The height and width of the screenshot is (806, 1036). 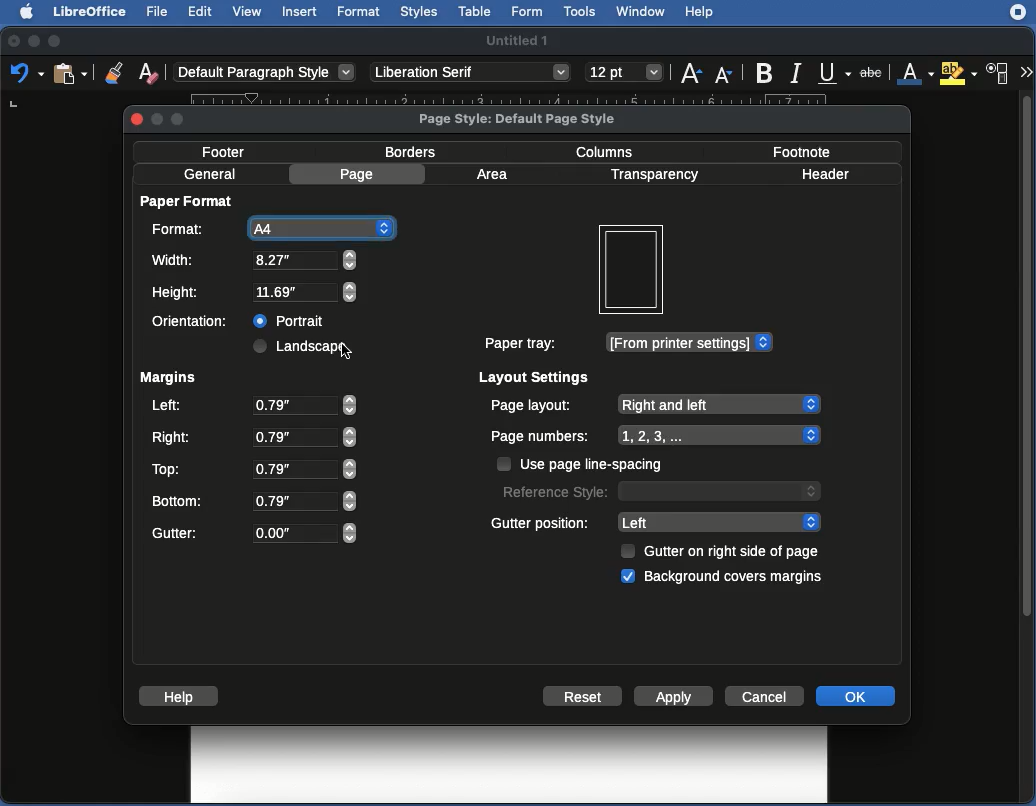 What do you see at coordinates (765, 696) in the screenshot?
I see `Cancel` at bounding box center [765, 696].